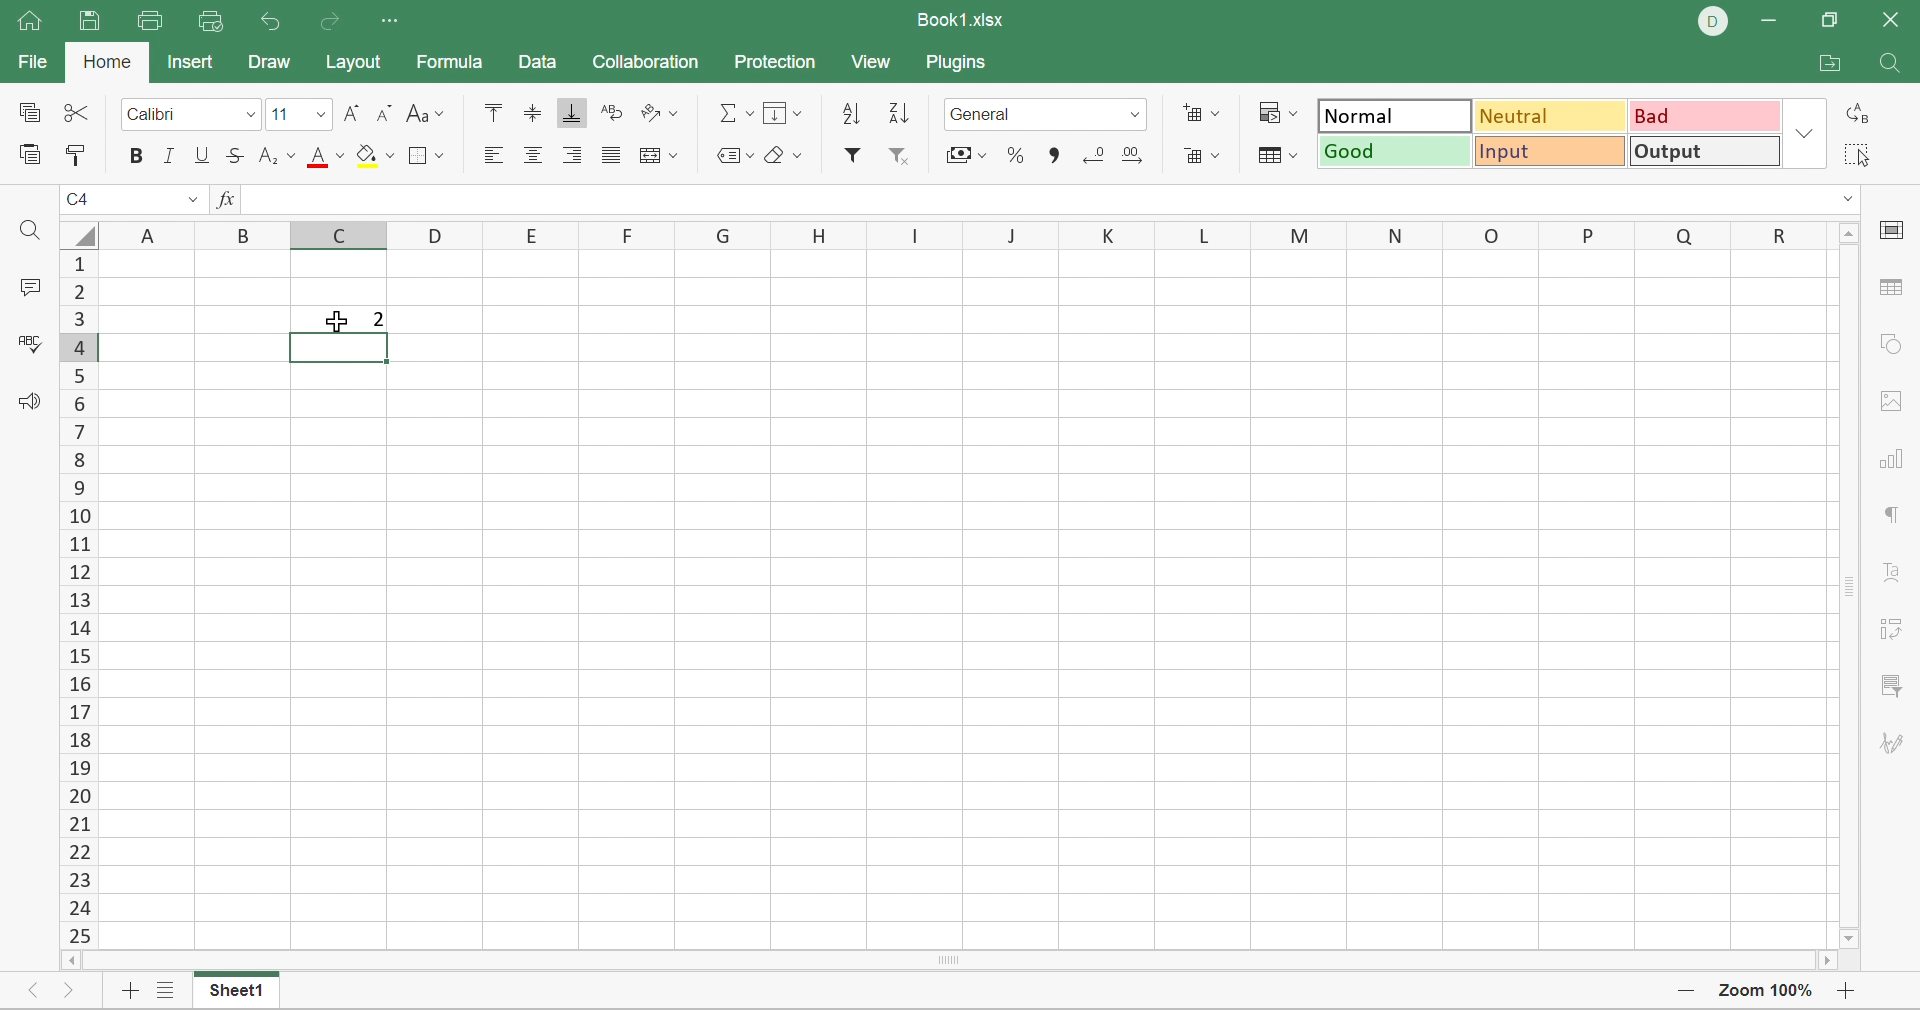 The width and height of the screenshot is (1920, 1010). I want to click on Calibri, so click(157, 115).